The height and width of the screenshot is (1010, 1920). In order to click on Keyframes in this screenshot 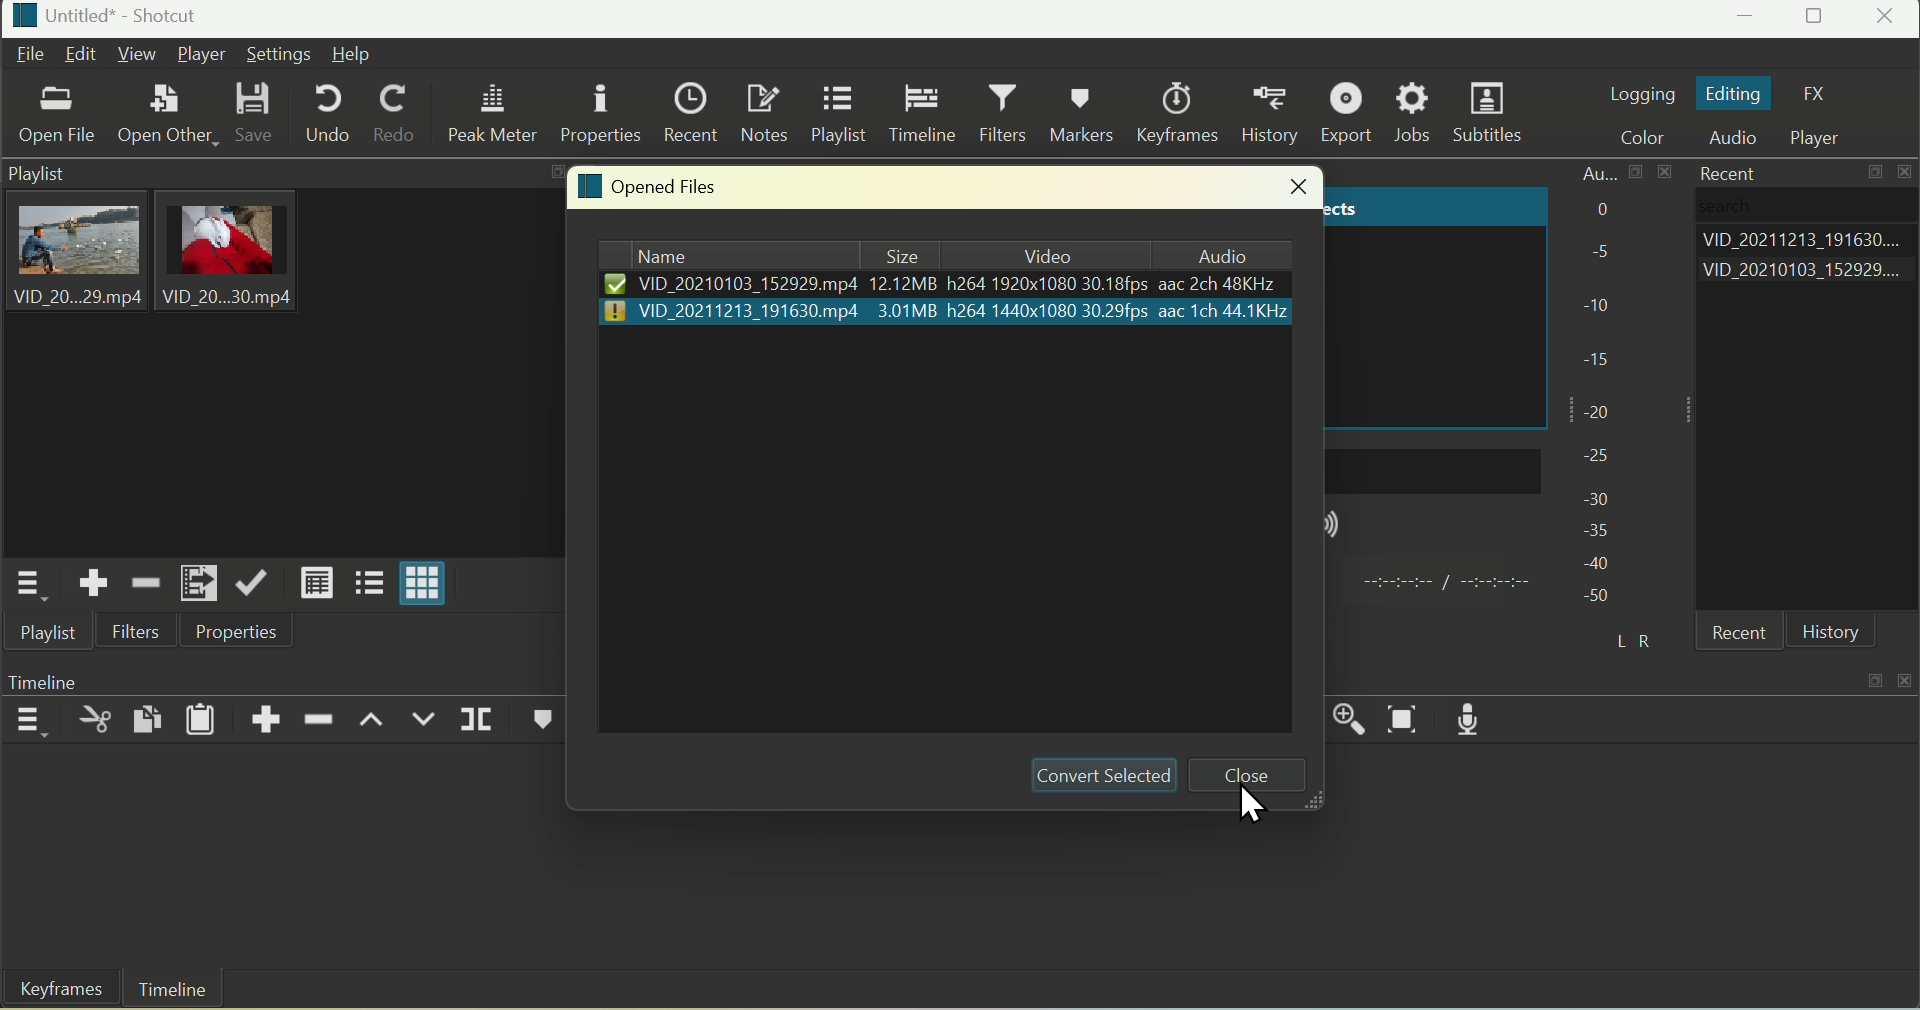, I will do `click(1183, 112)`.